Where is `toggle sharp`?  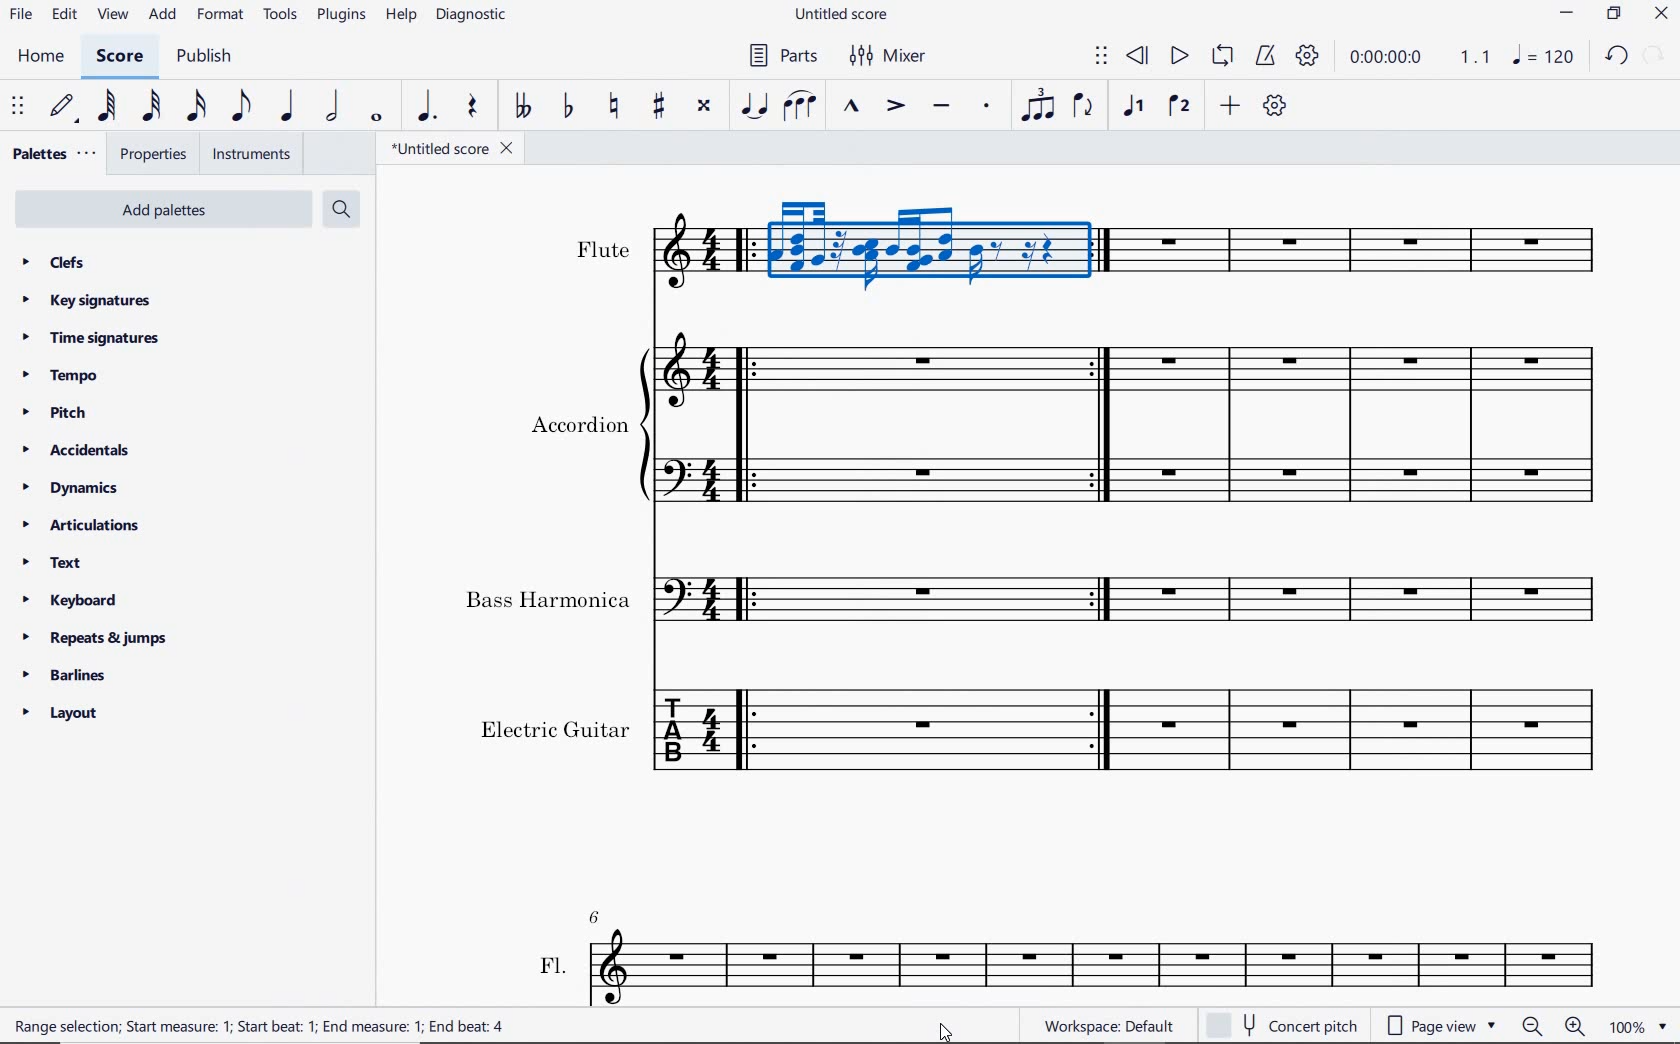 toggle sharp is located at coordinates (660, 110).